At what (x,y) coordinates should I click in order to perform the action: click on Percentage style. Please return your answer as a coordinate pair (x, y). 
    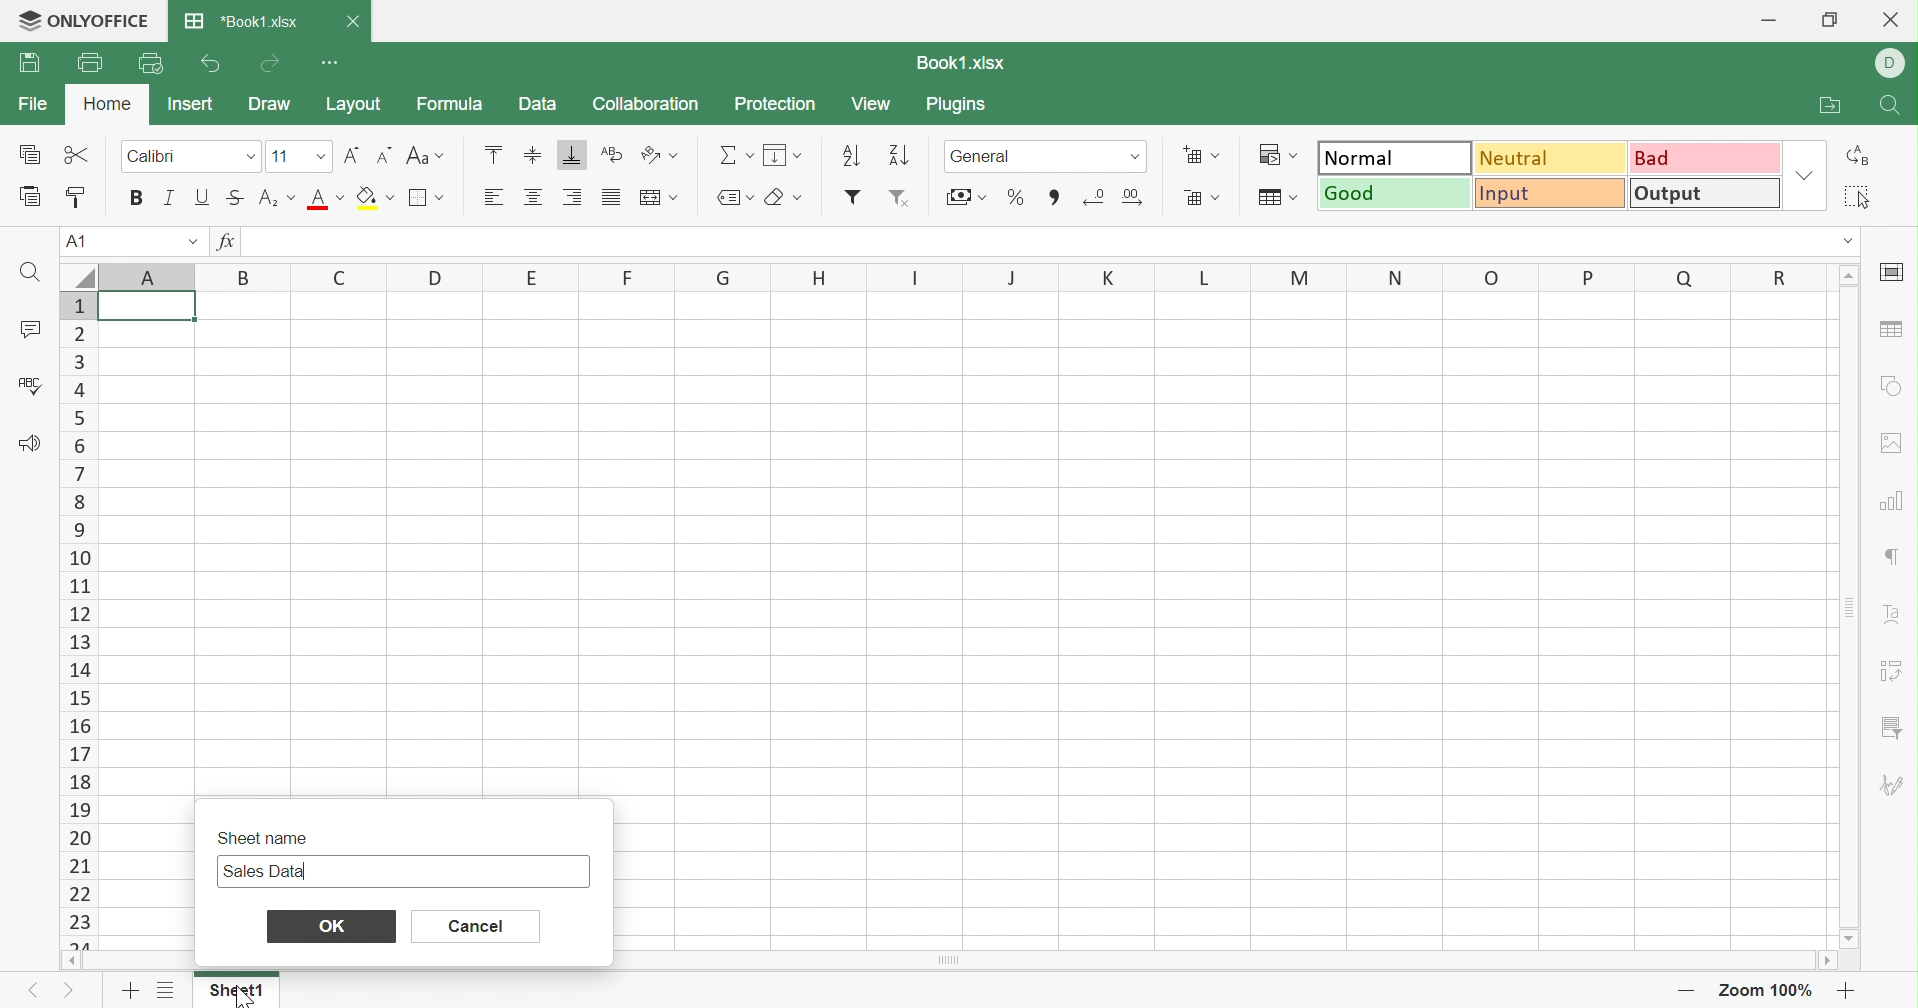
    Looking at the image, I should click on (1018, 198).